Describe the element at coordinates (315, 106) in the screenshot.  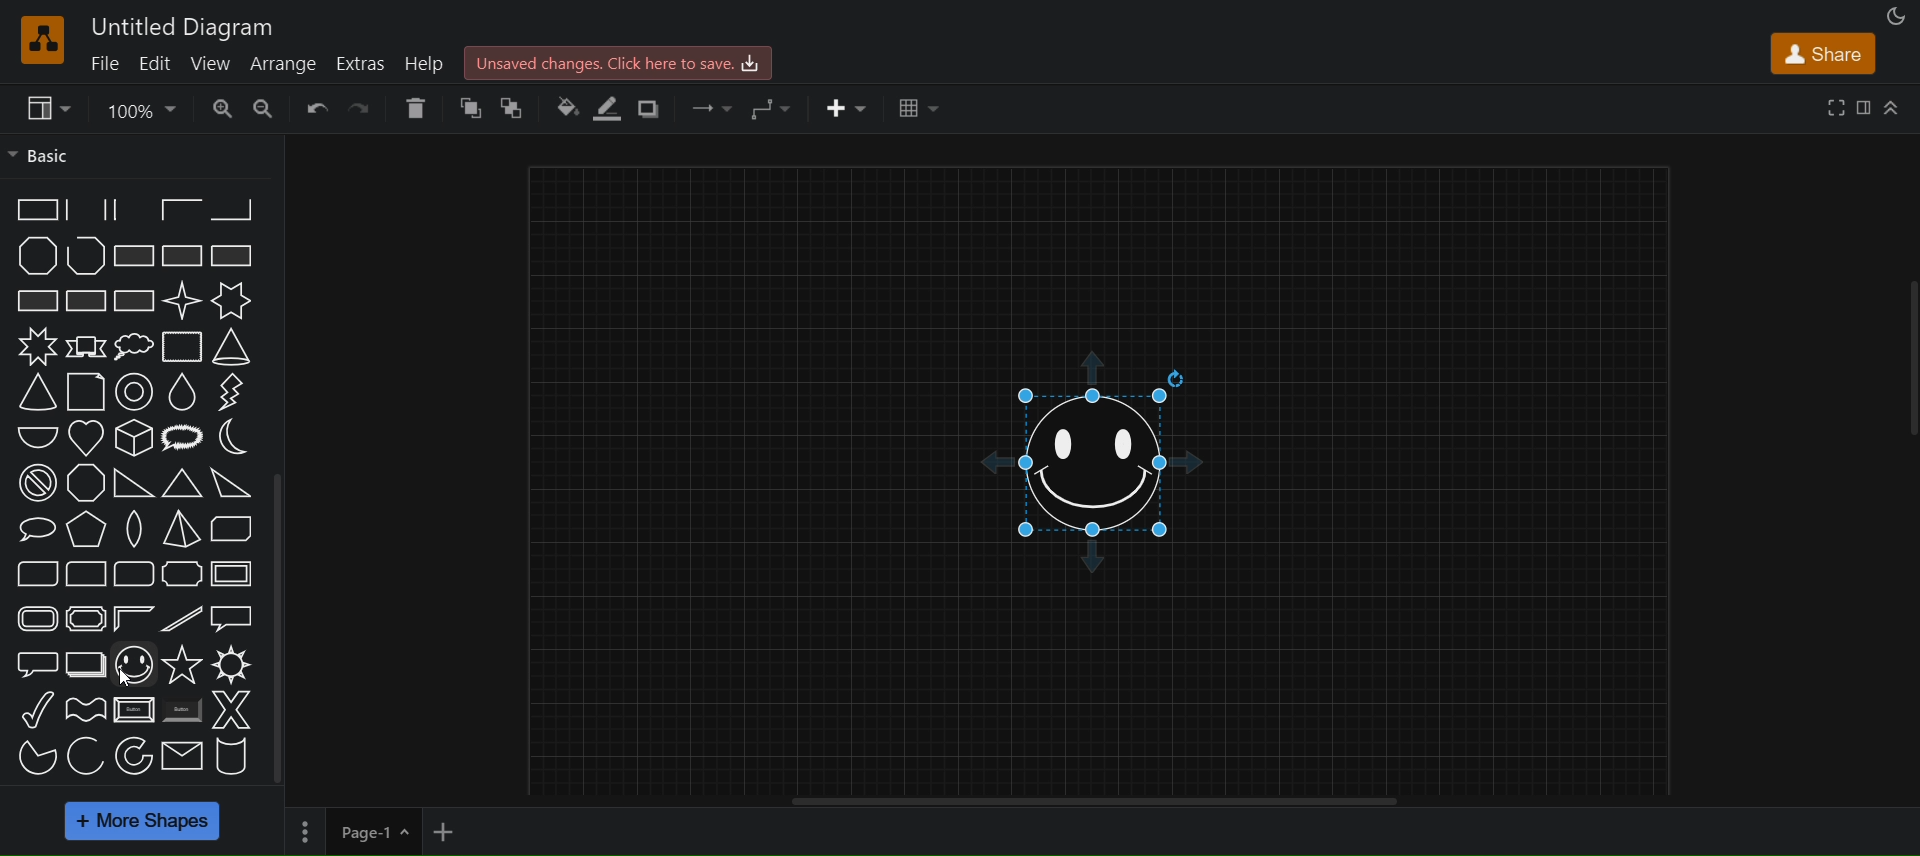
I see `undo` at that location.